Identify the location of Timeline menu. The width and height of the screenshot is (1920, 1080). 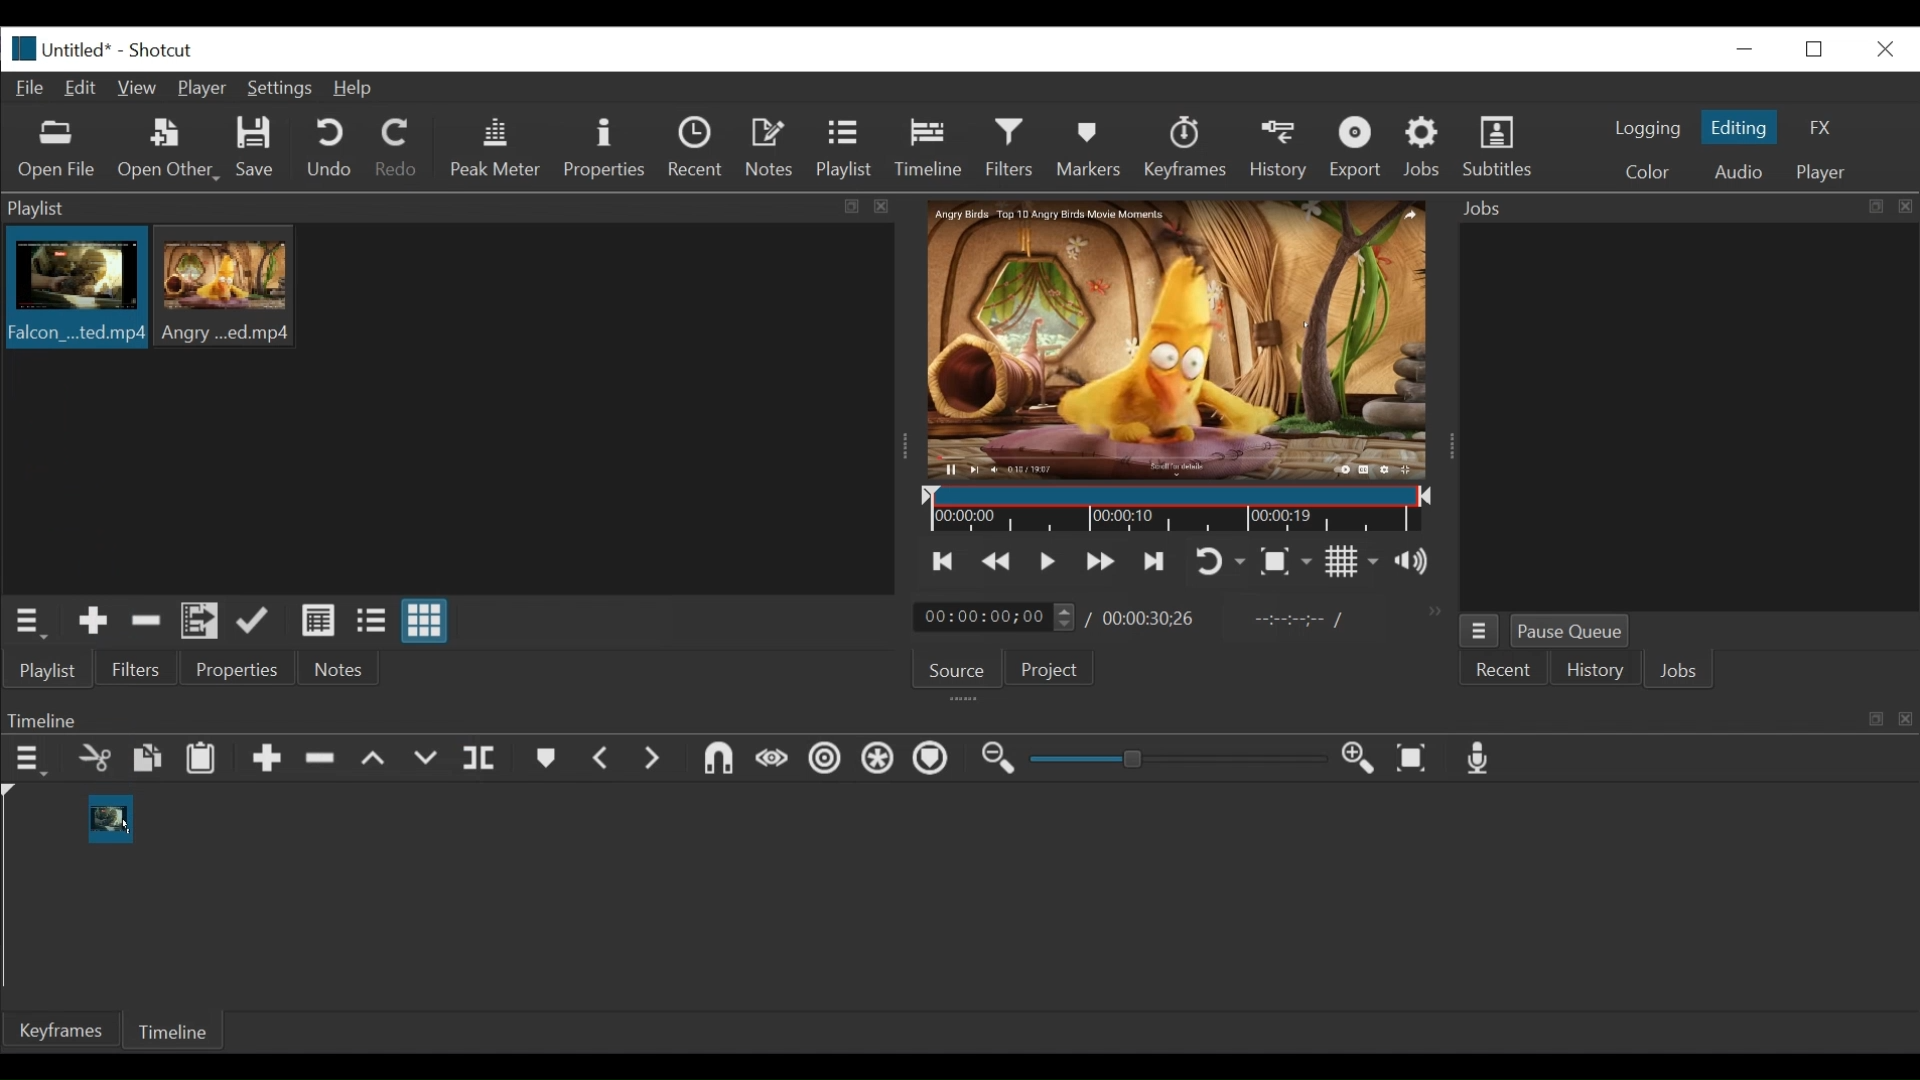
(33, 760).